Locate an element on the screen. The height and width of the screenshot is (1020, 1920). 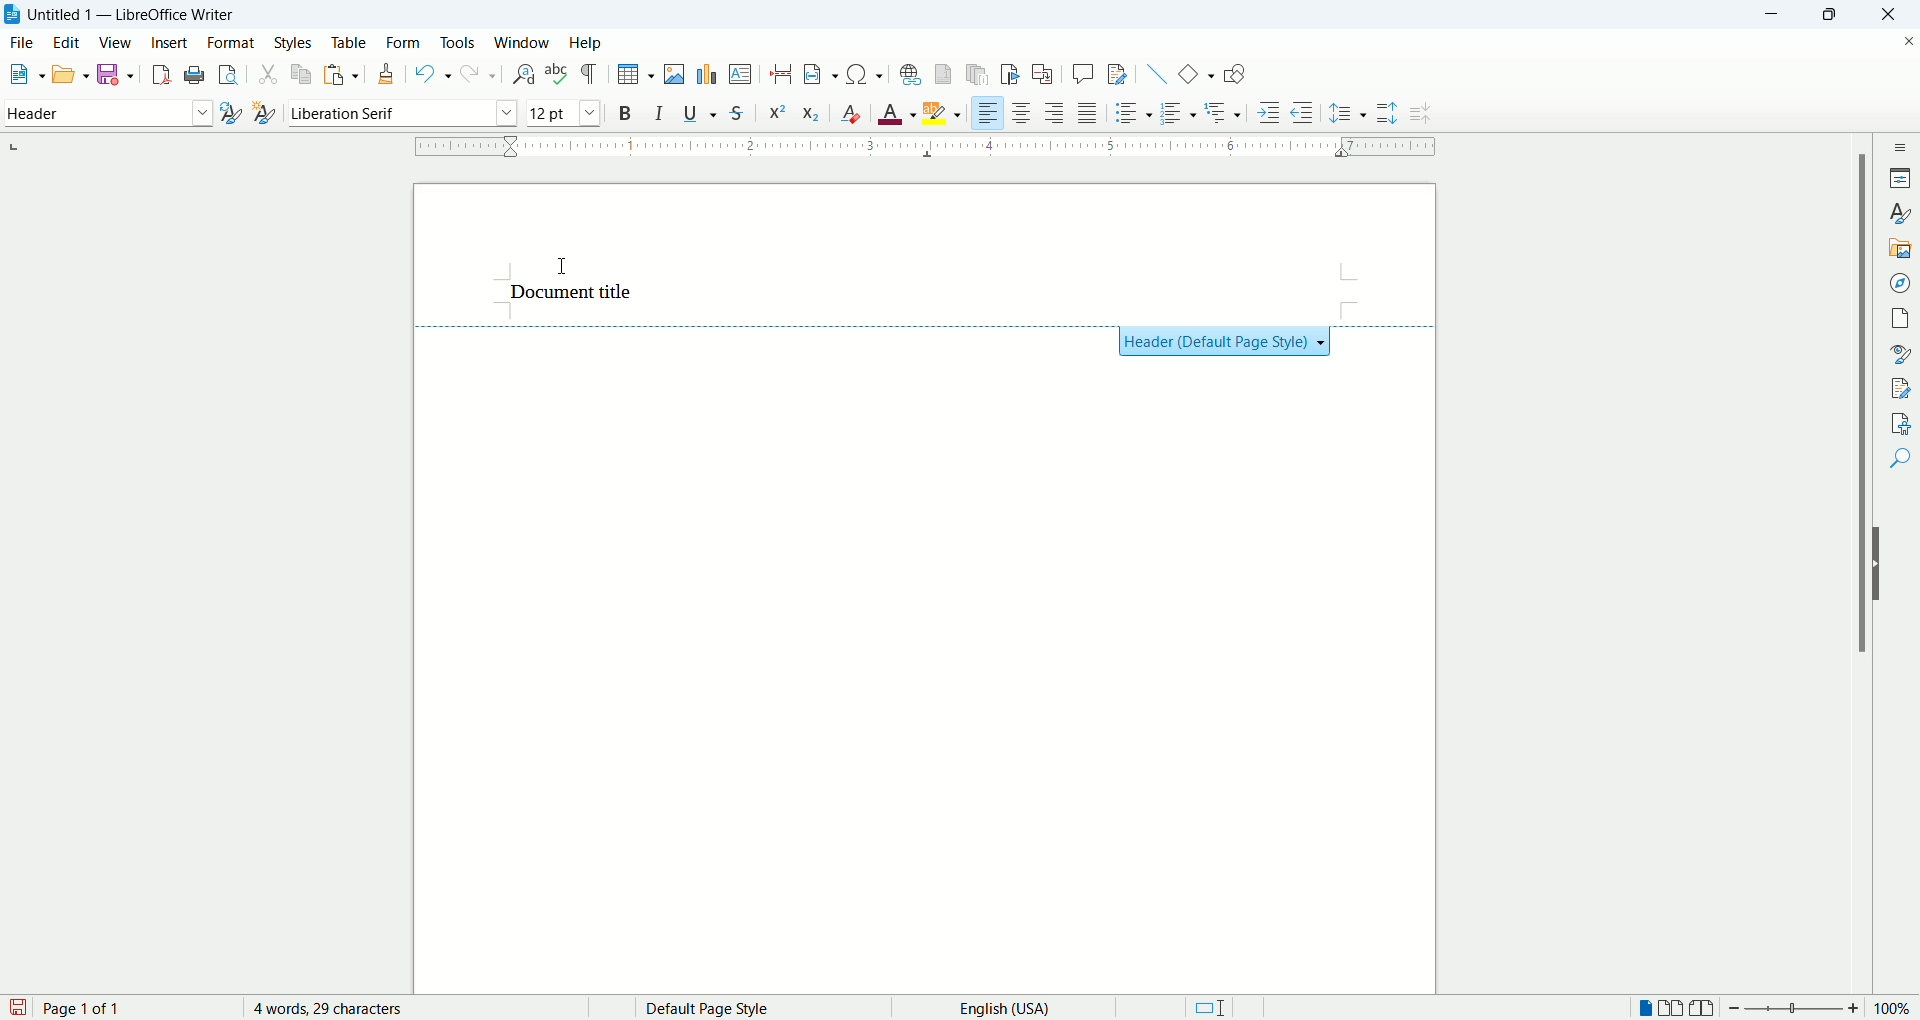
increase paragraph spacing is located at coordinates (1389, 113).